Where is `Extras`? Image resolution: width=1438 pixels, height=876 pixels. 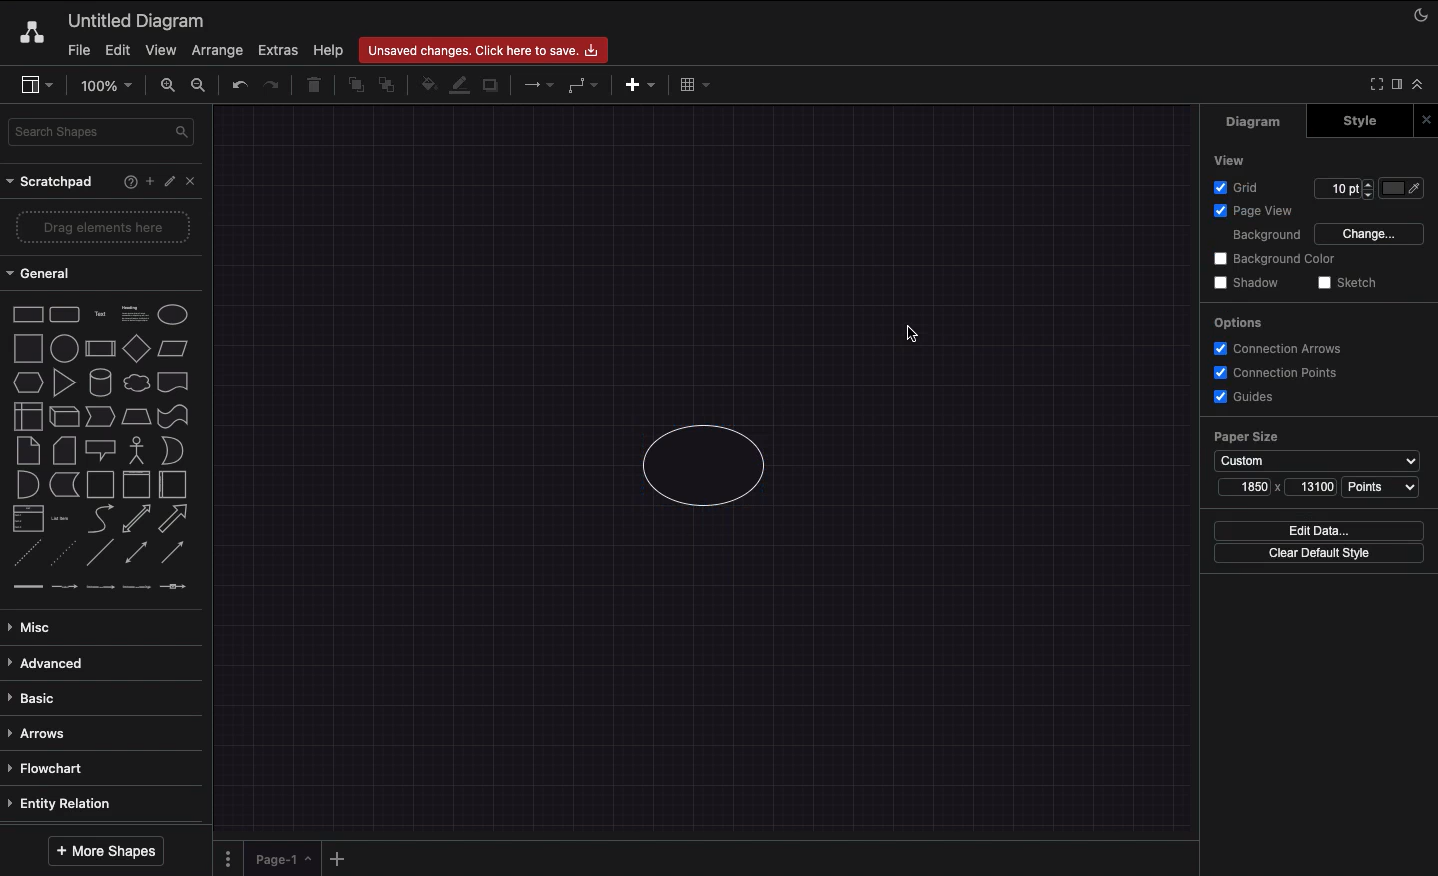
Extras is located at coordinates (278, 49).